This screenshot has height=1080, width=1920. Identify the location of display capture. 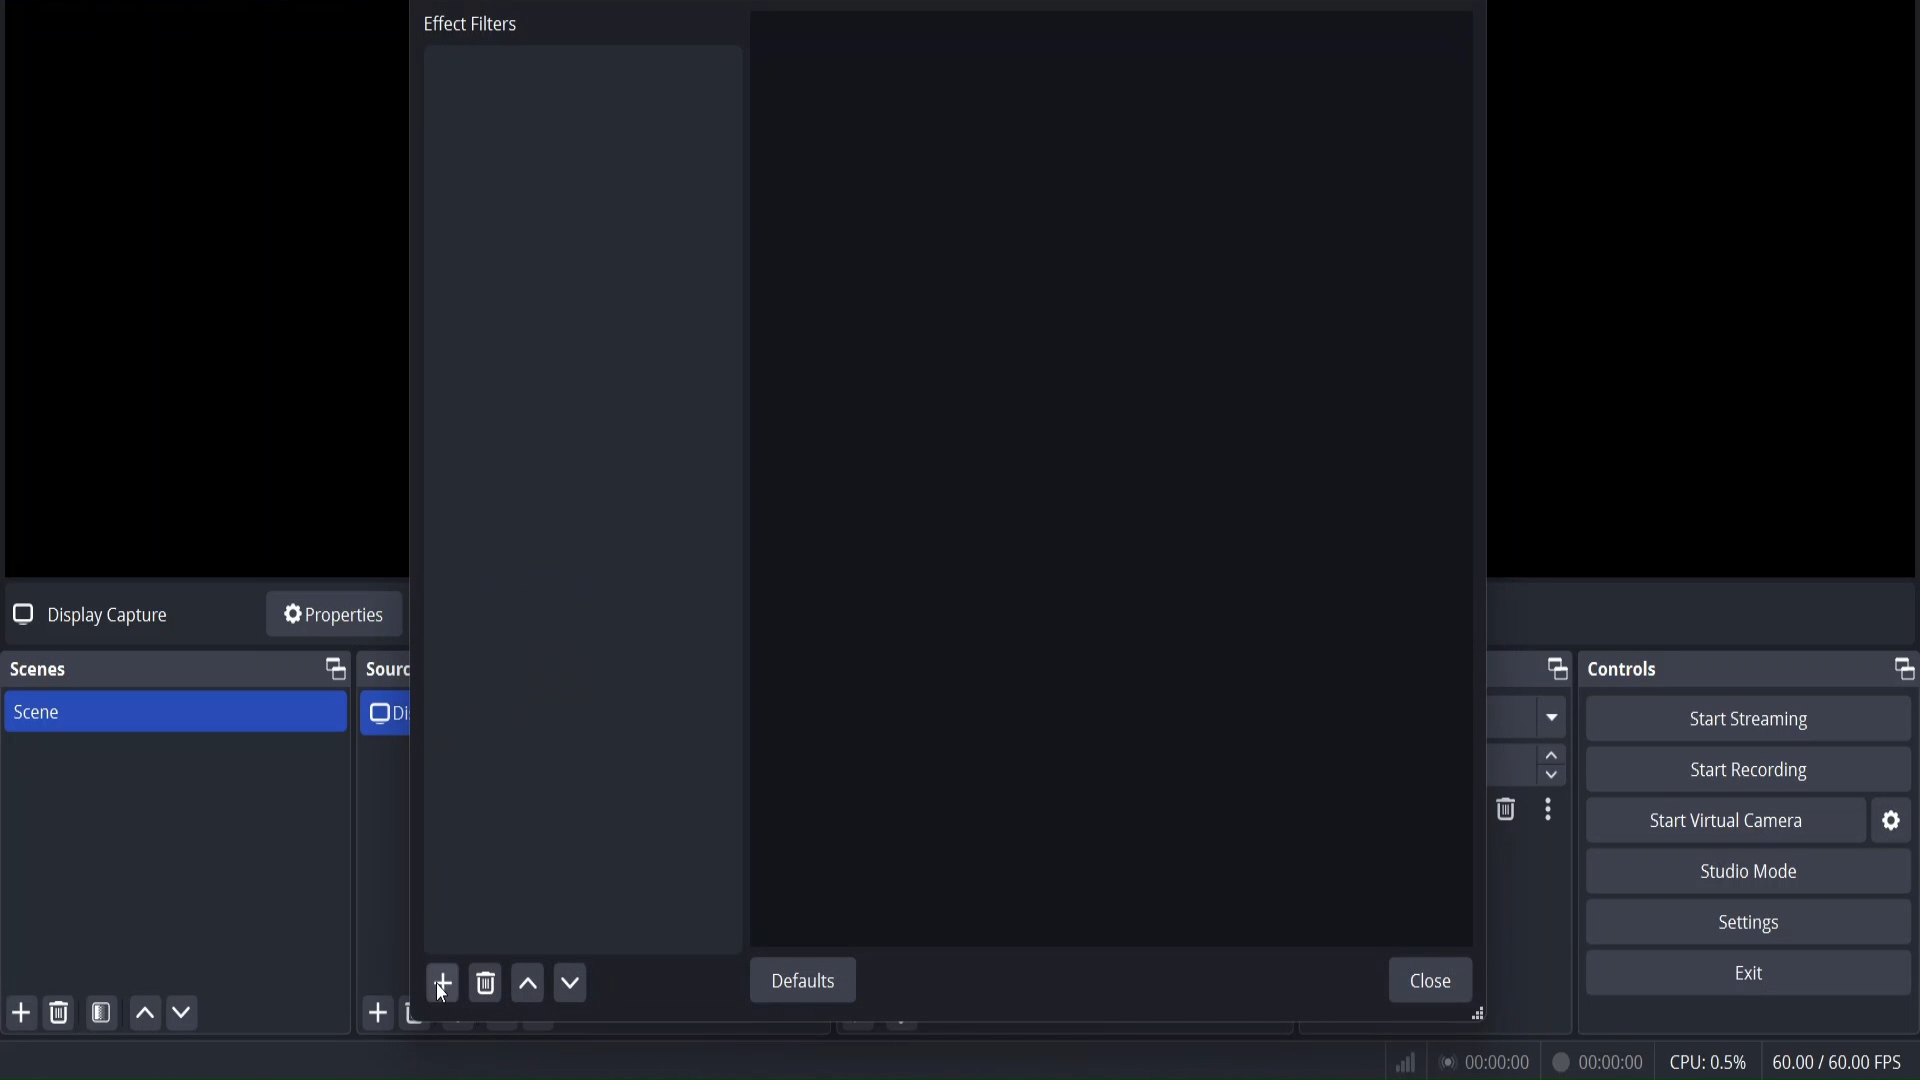
(395, 711).